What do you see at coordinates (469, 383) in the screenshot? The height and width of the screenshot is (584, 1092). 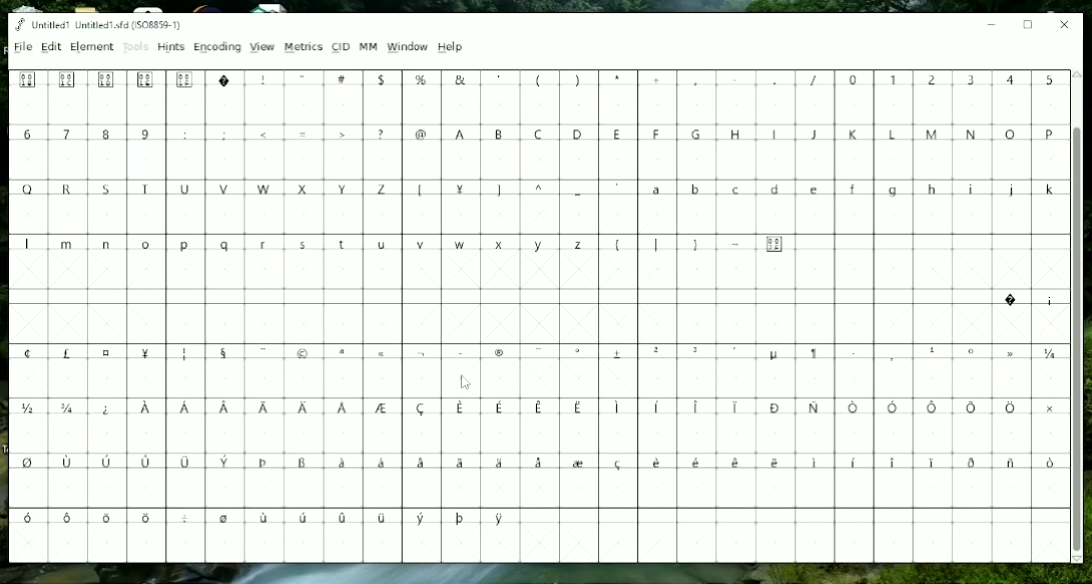 I see `Cursor` at bounding box center [469, 383].